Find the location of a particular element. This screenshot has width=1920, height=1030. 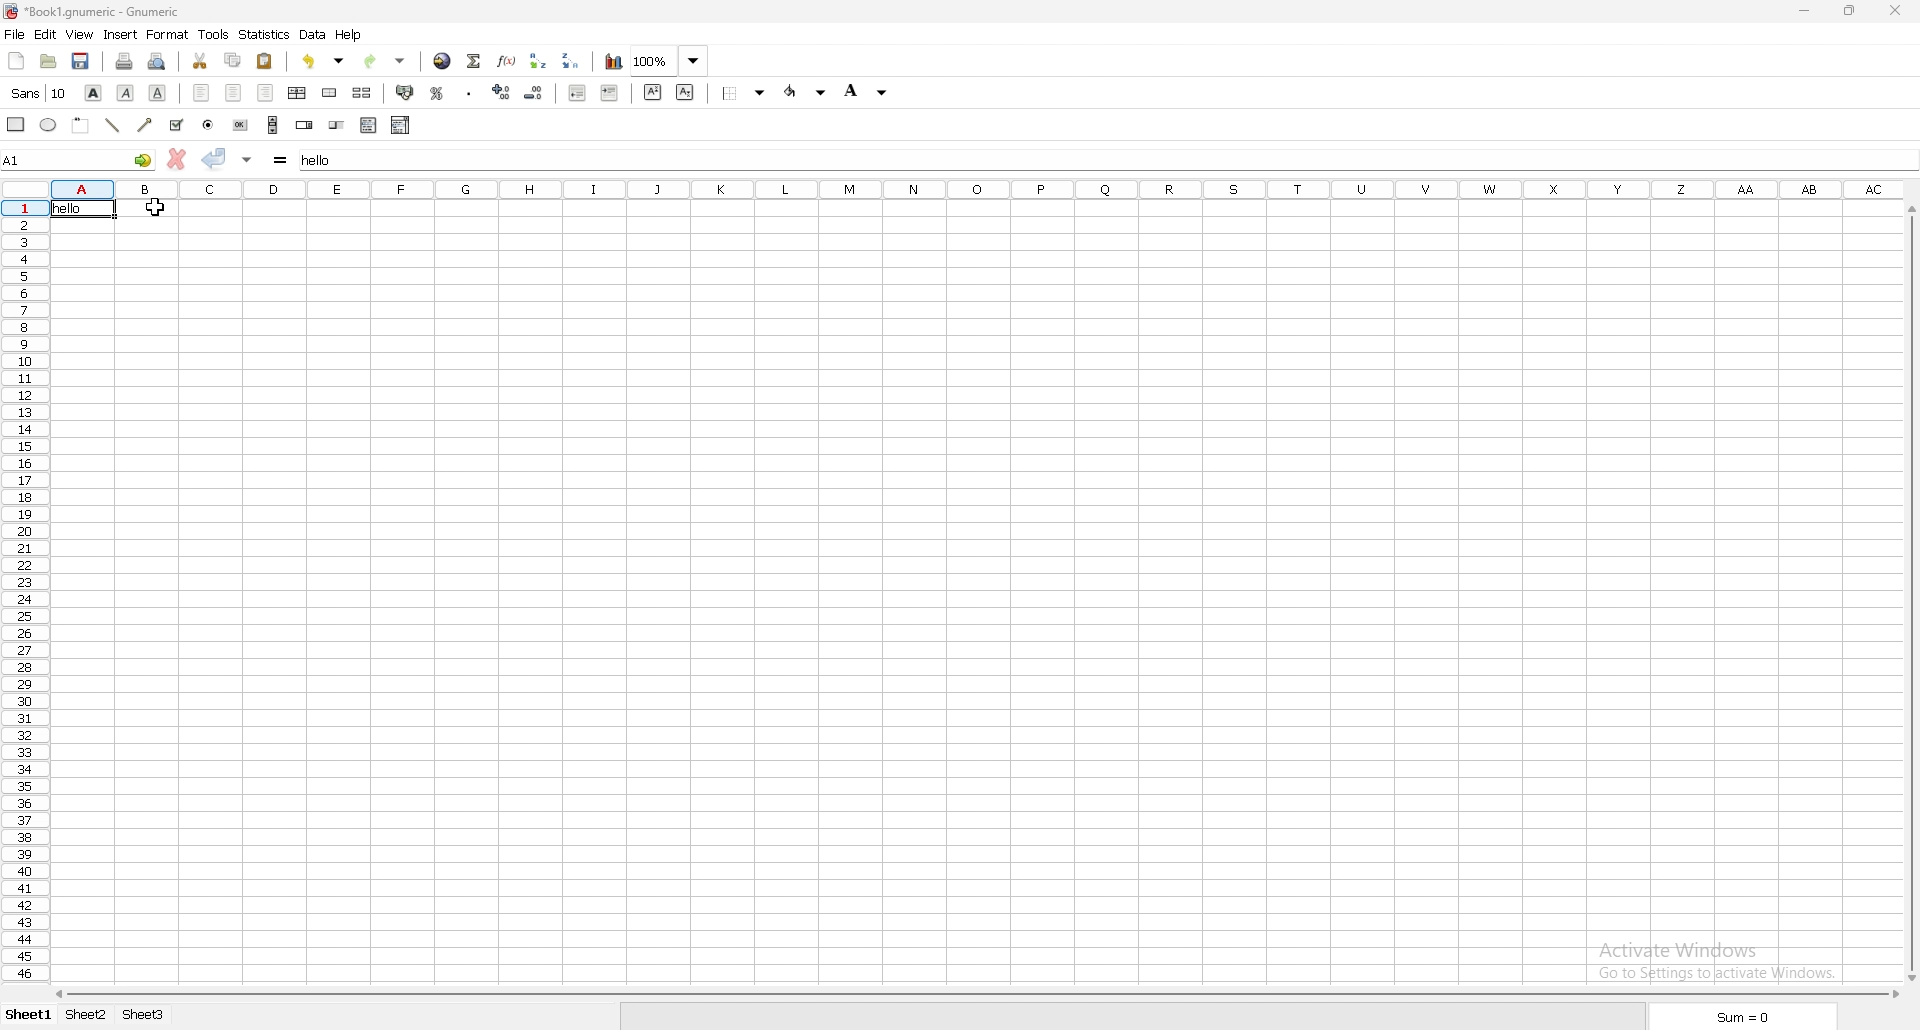

create scroll bar is located at coordinates (272, 124).